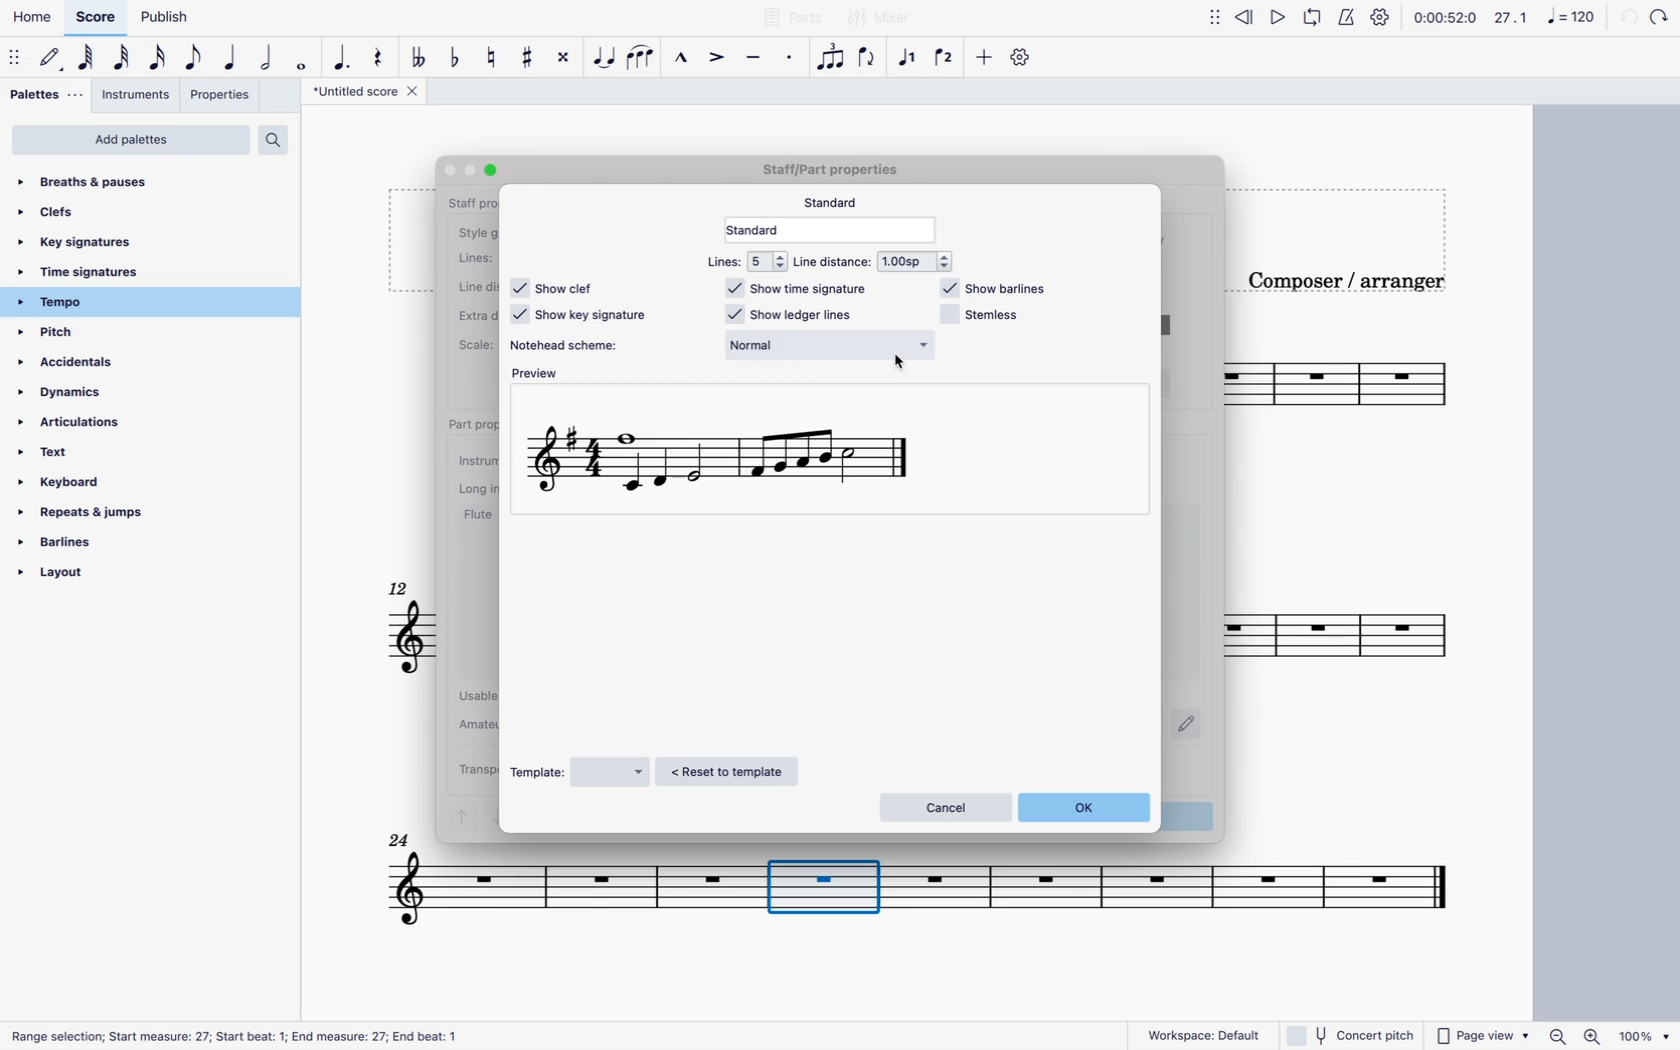 The height and width of the screenshot is (1050, 1680). What do you see at coordinates (791, 58) in the screenshot?
I see `staccato` at bounding box center [791, 58].